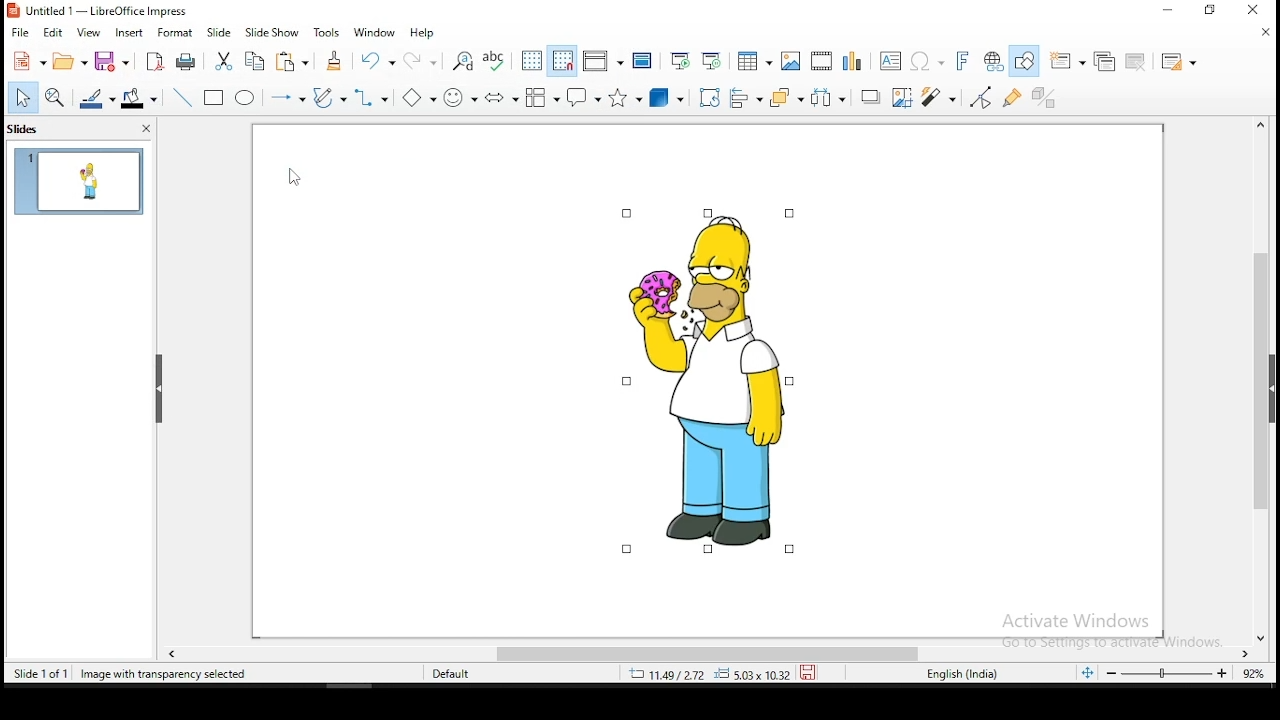 Image resolution: width=1280 pixels, height=720 pixels. I want to click on stars and banners, so click(628, 95).